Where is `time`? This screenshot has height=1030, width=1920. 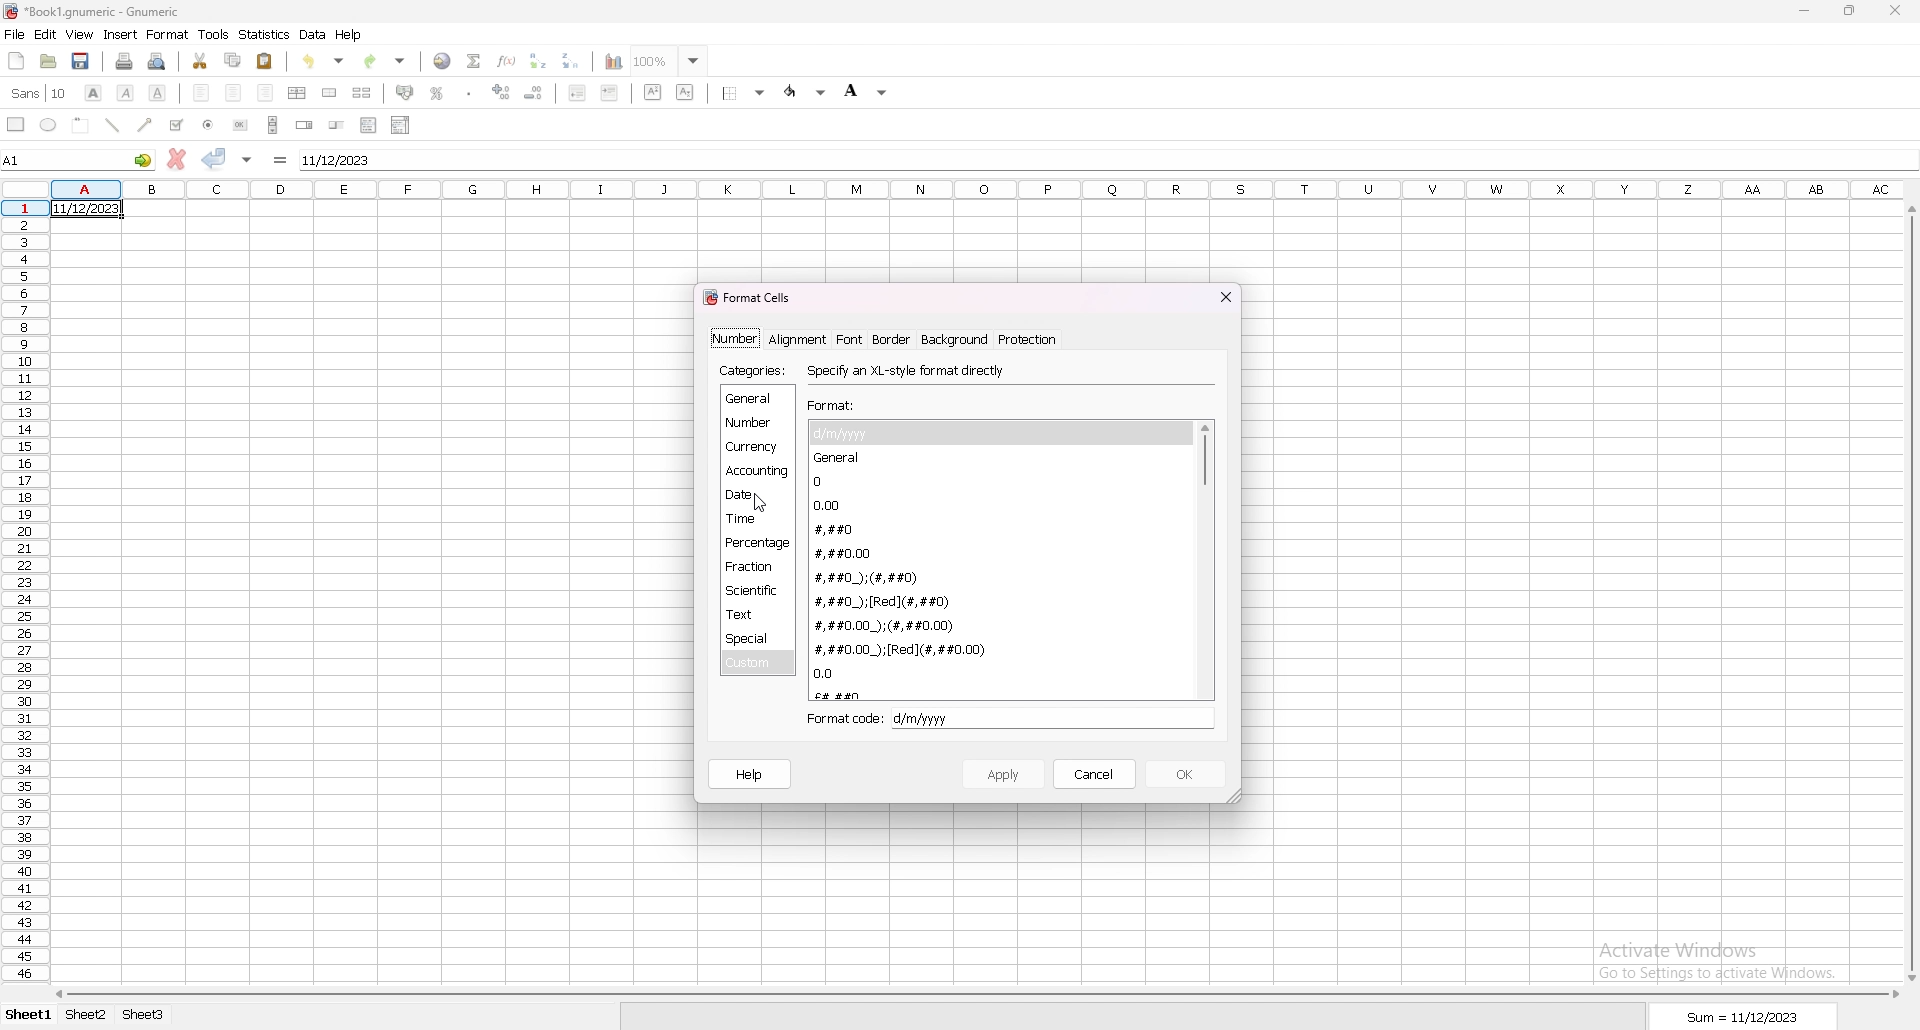 time is located at coordinates (752, 519).